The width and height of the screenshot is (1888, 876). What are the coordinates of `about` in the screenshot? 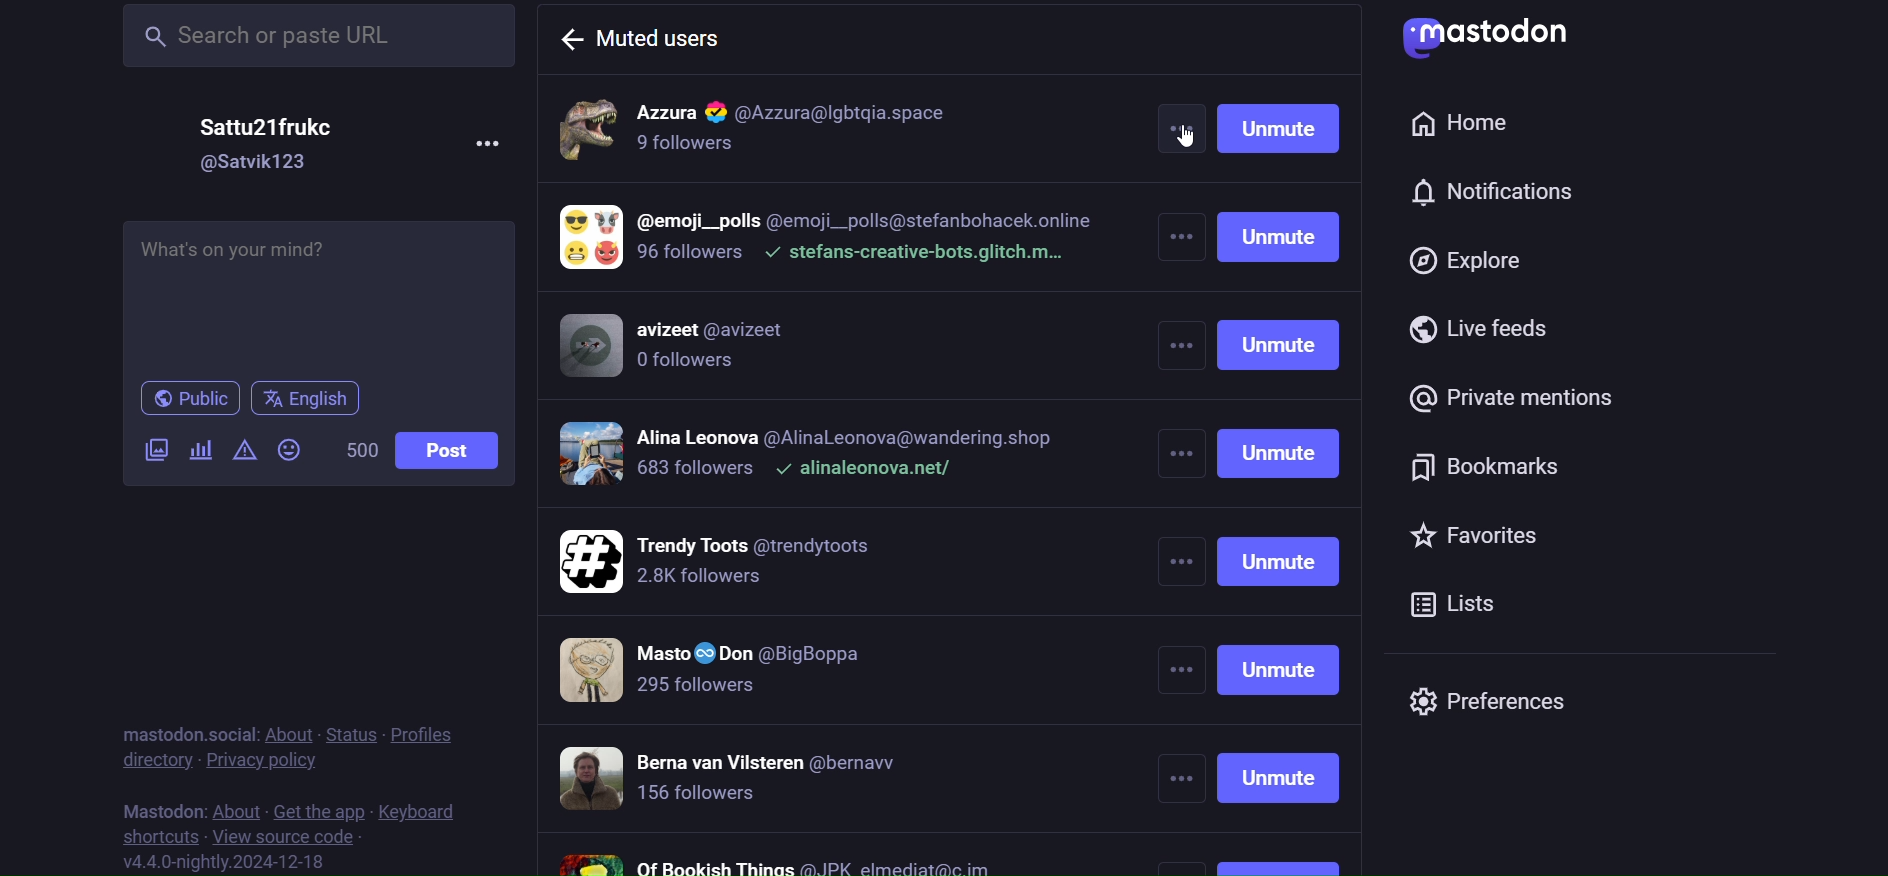 It's located at (293, 731).